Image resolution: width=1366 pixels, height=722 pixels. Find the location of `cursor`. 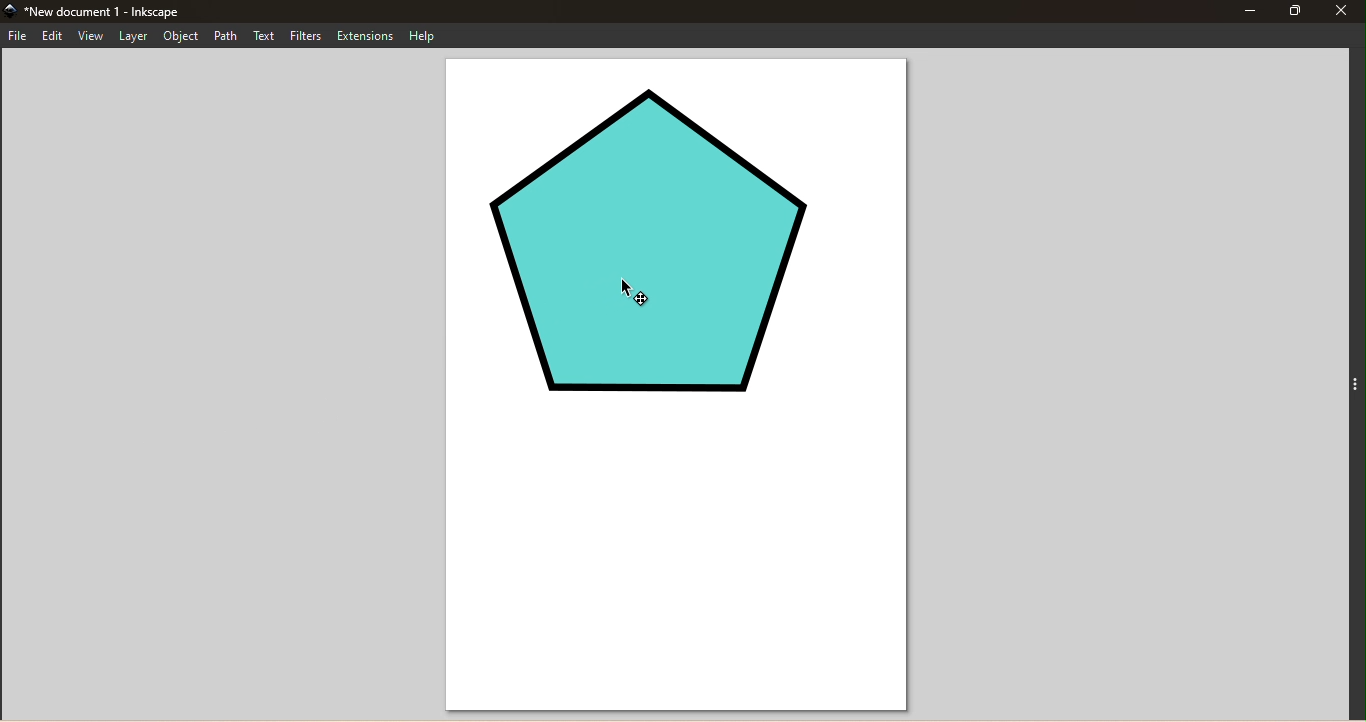

cursor is located at coordinates (638, 297).